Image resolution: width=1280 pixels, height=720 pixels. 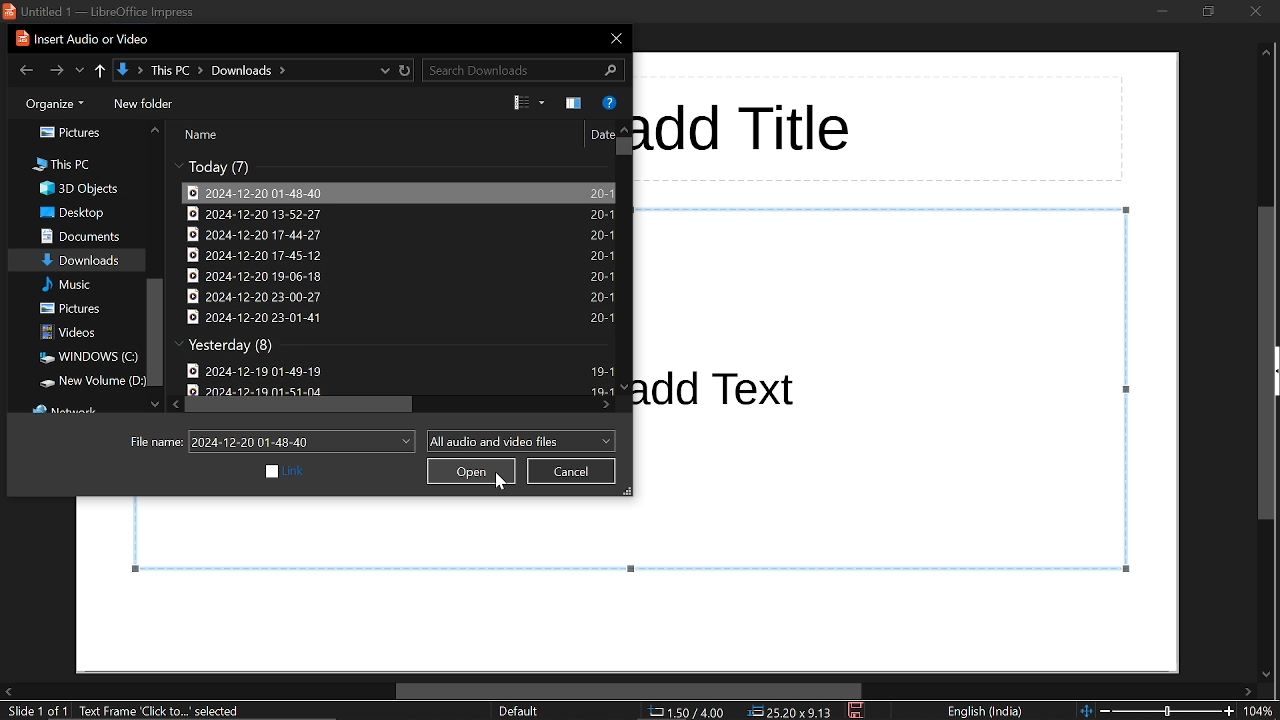 I want to click on horizontal scrollbar, so click(x=303, y=406).